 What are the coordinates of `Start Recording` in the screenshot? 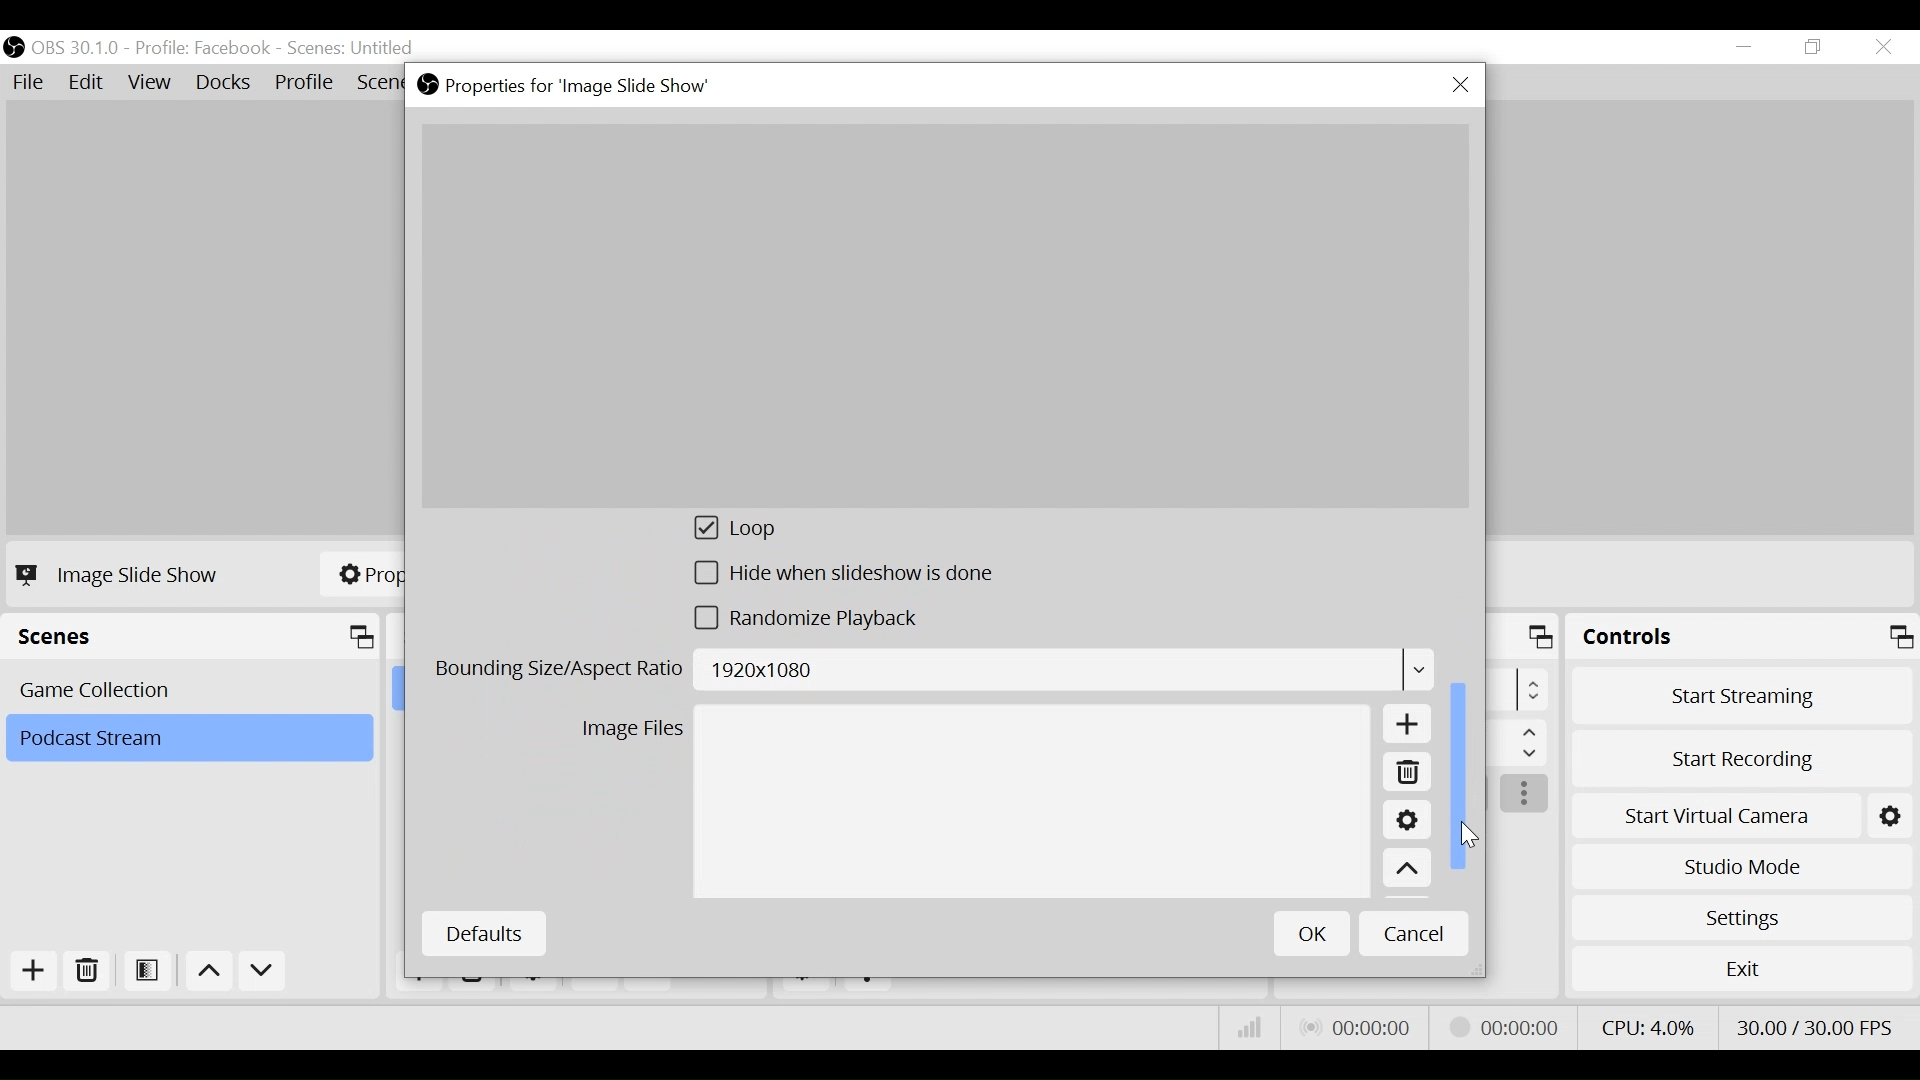 It's located at (1744, 753).